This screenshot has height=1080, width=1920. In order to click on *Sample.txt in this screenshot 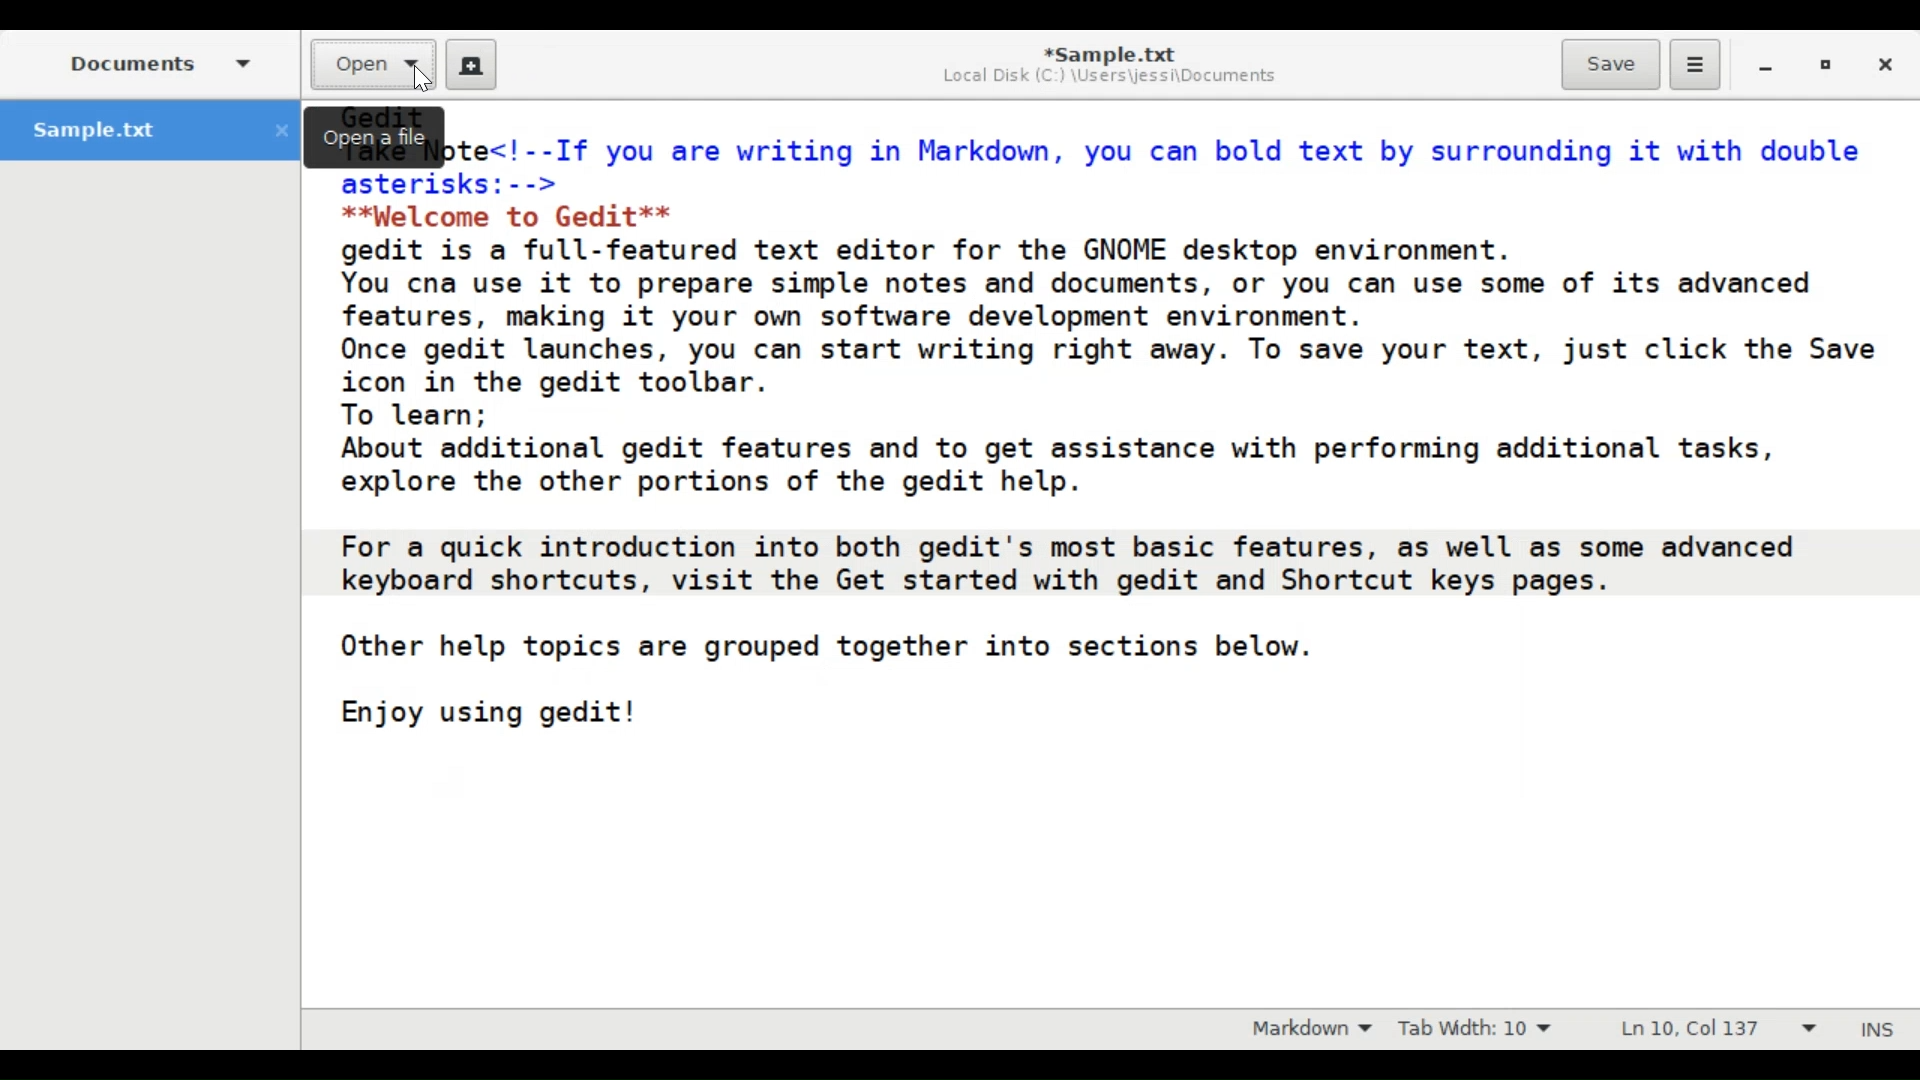, I will do `click(1107, 52)`.